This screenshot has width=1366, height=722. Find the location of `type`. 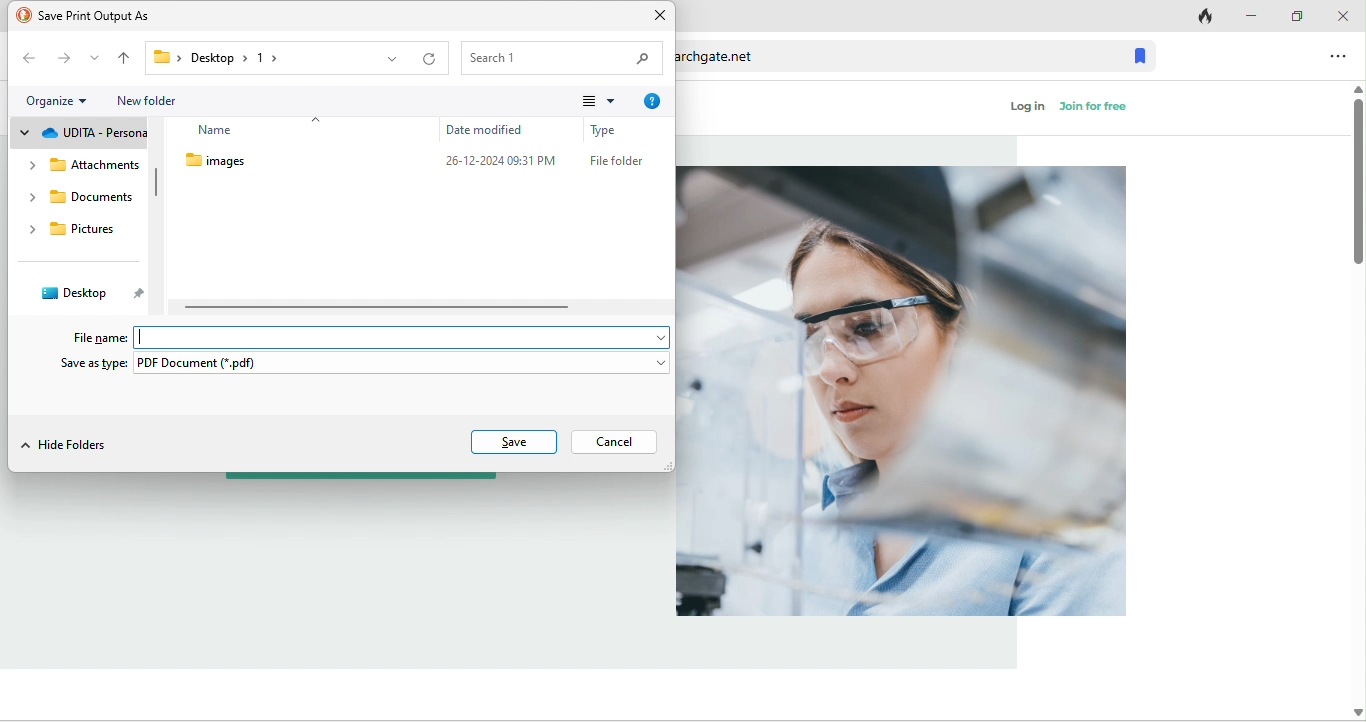

type is located at coordinates (617, 130).